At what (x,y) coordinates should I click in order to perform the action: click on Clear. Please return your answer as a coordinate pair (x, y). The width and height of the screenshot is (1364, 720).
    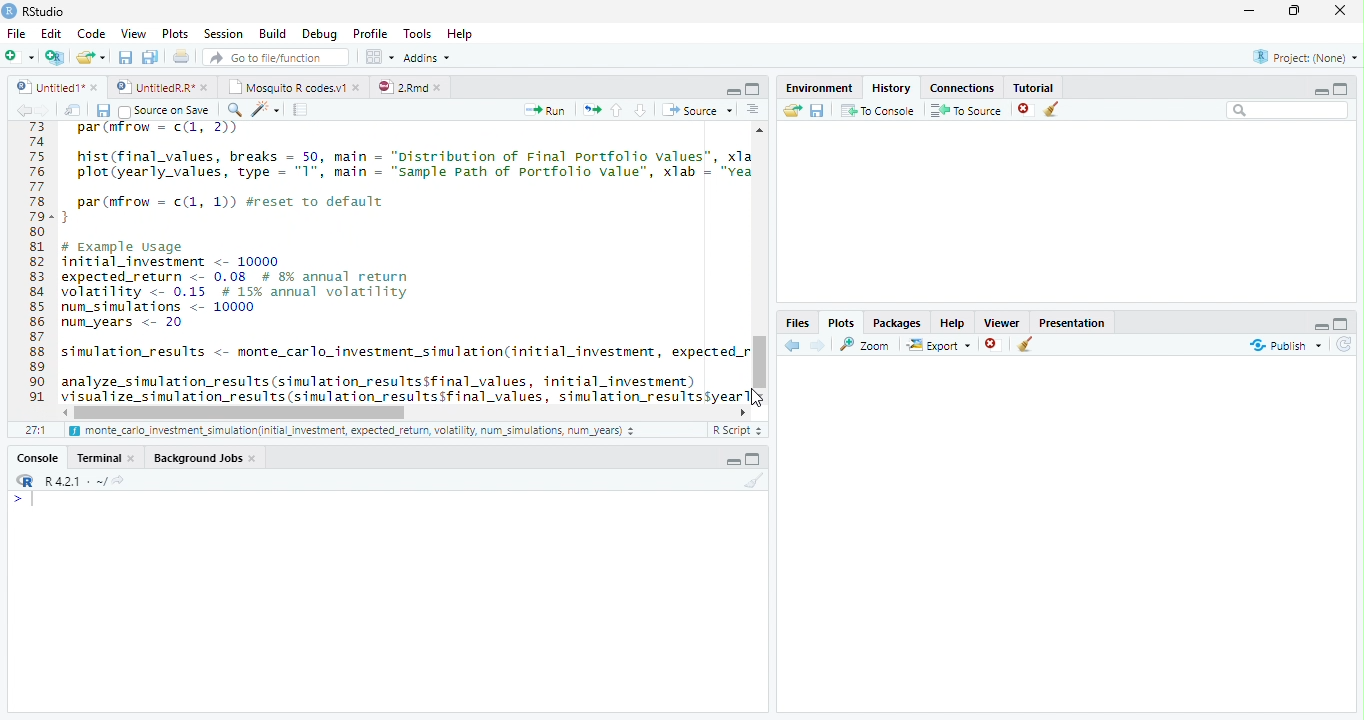
    Looking at the image, I should click on (1056, 110).